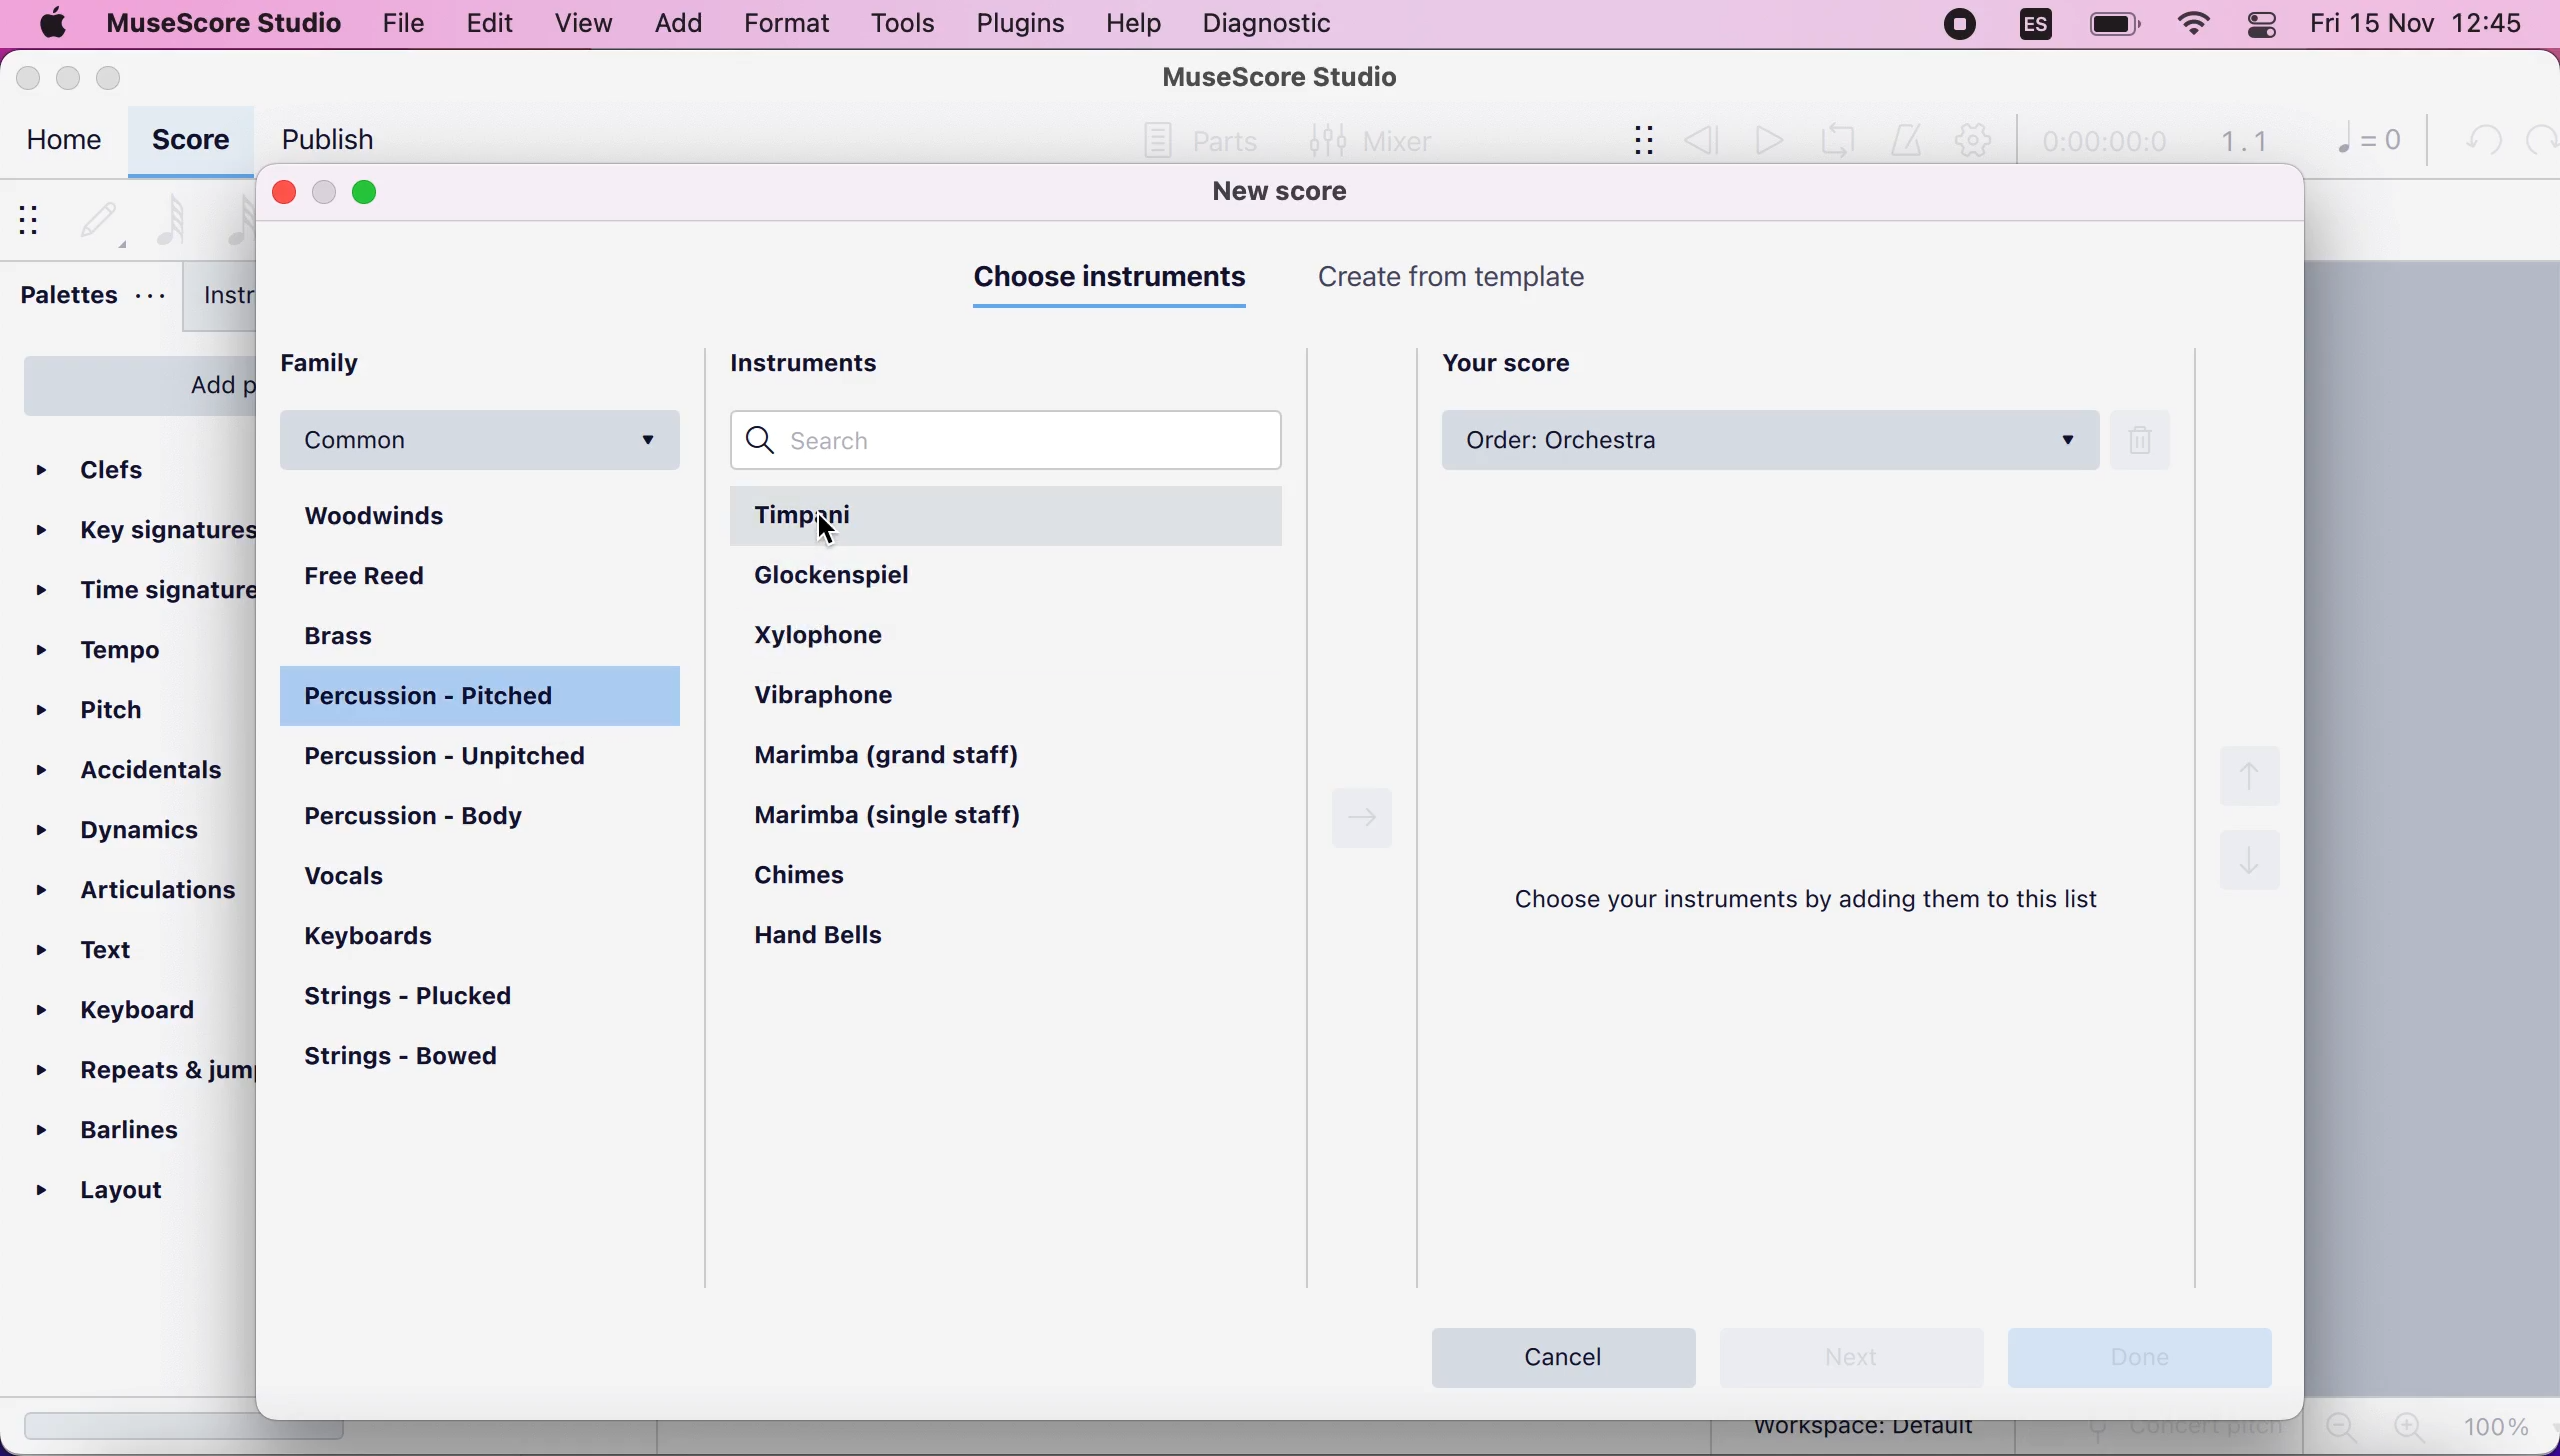  I want to click on edit, so click(485, 21).